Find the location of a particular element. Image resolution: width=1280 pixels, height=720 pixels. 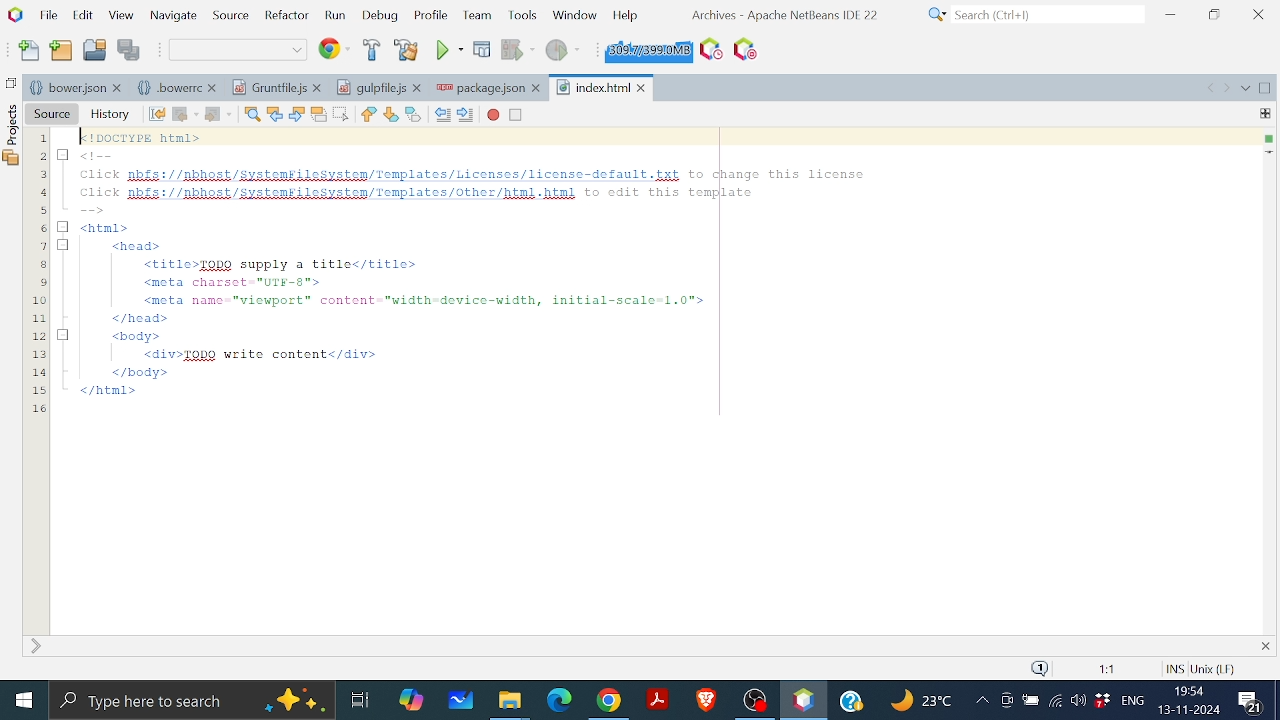

Weather is located at coordinates (924, 703).